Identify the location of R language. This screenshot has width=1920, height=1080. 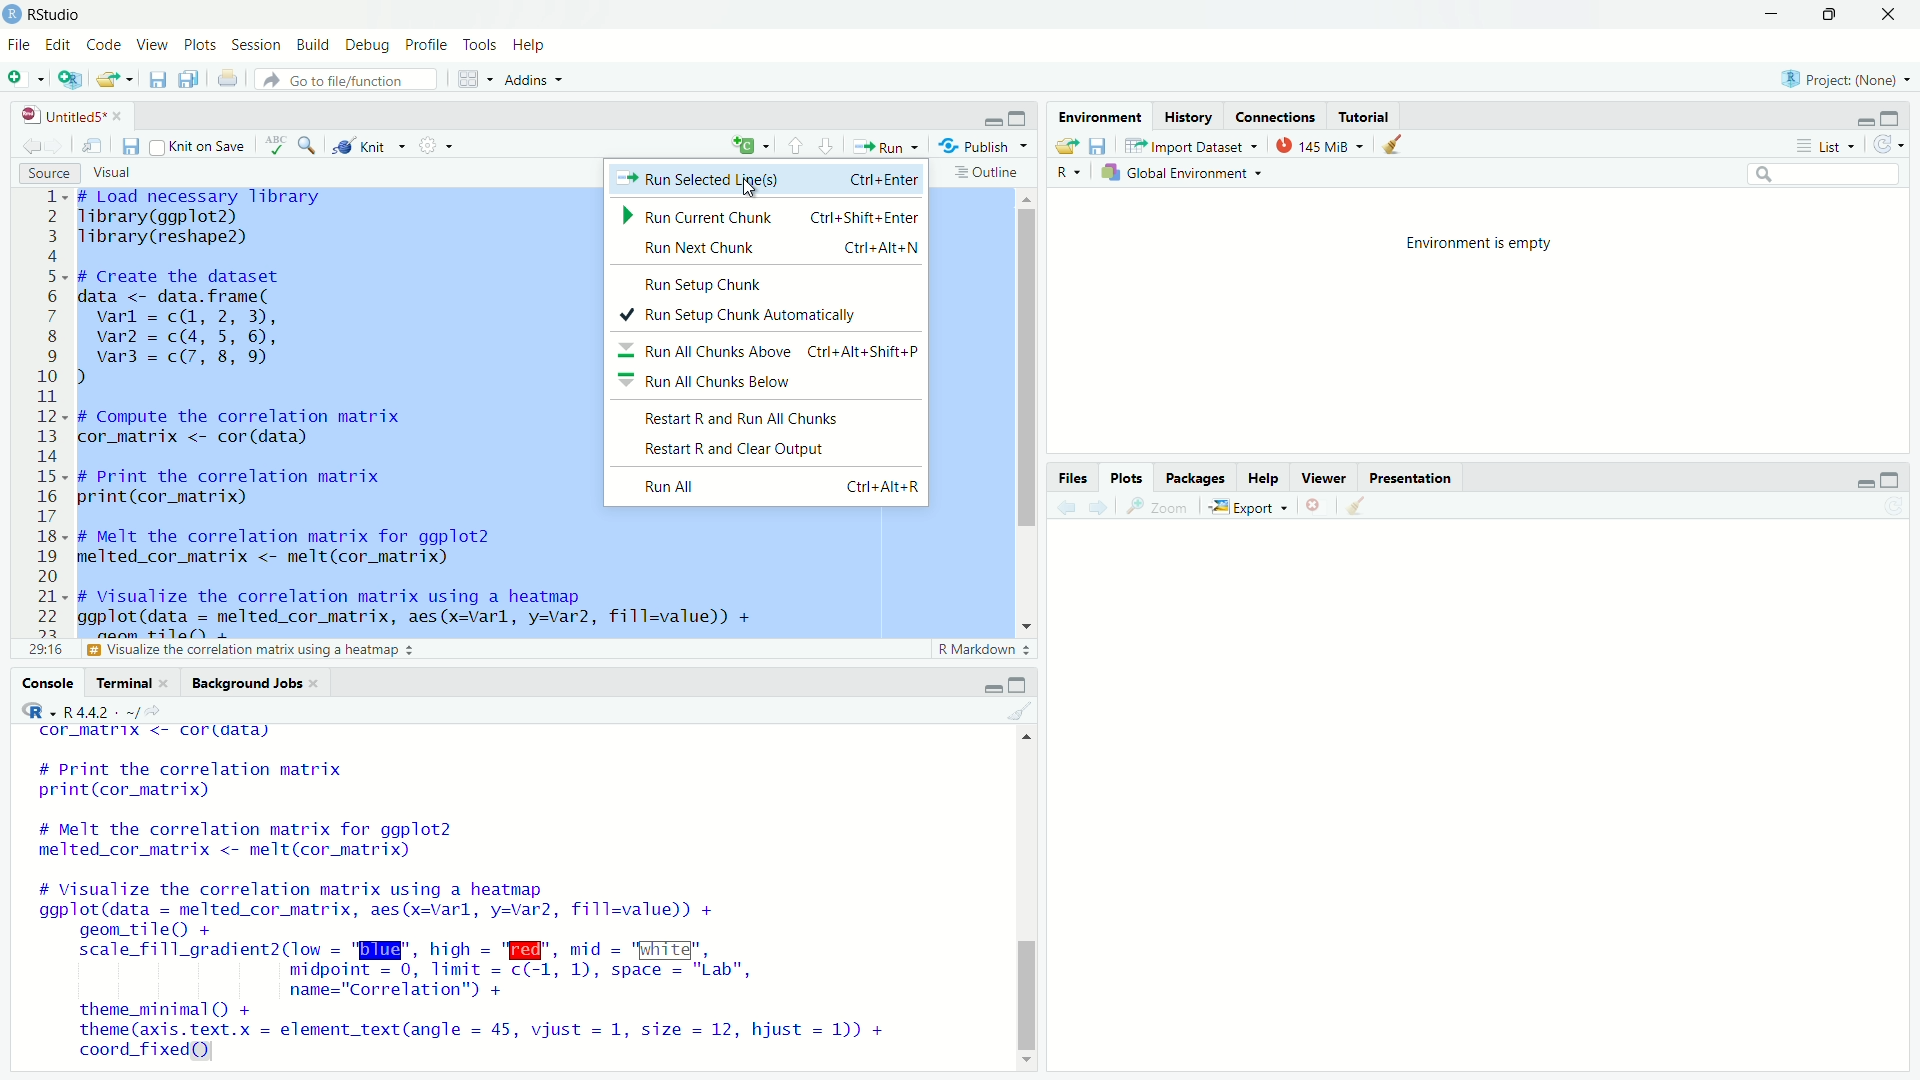
(1070, 173).